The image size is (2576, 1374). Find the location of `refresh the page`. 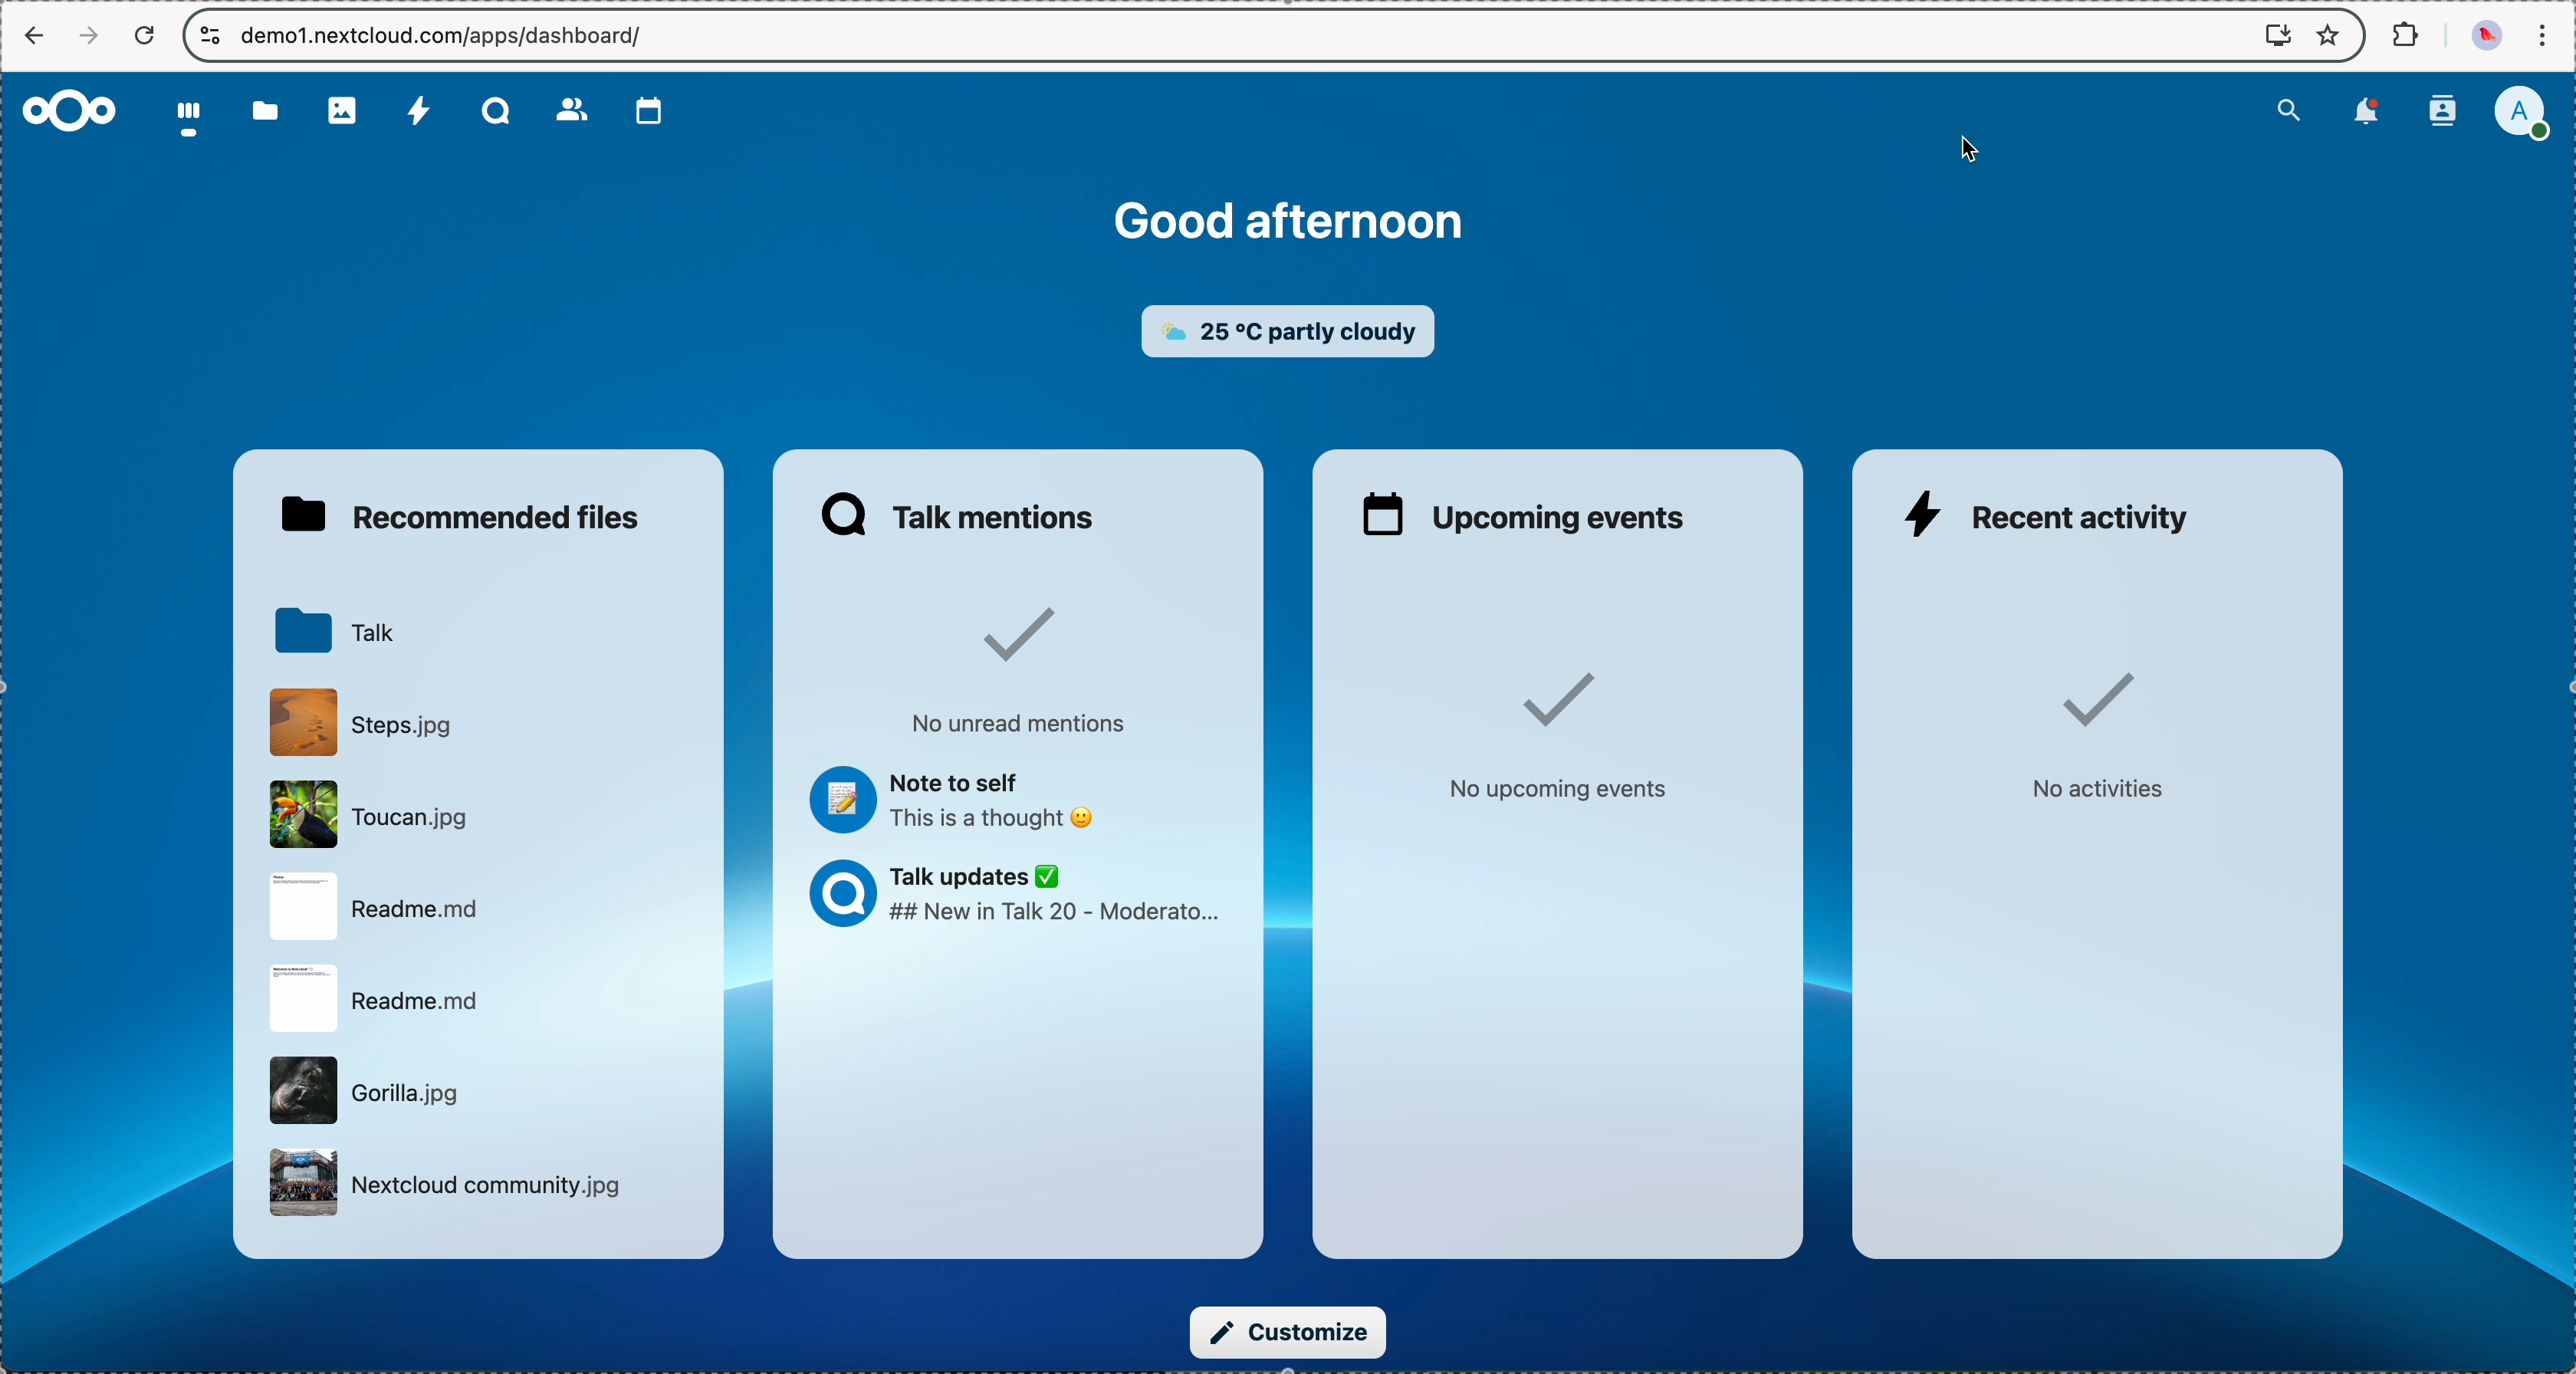

refresh the page is located at coordinates (153, 37).